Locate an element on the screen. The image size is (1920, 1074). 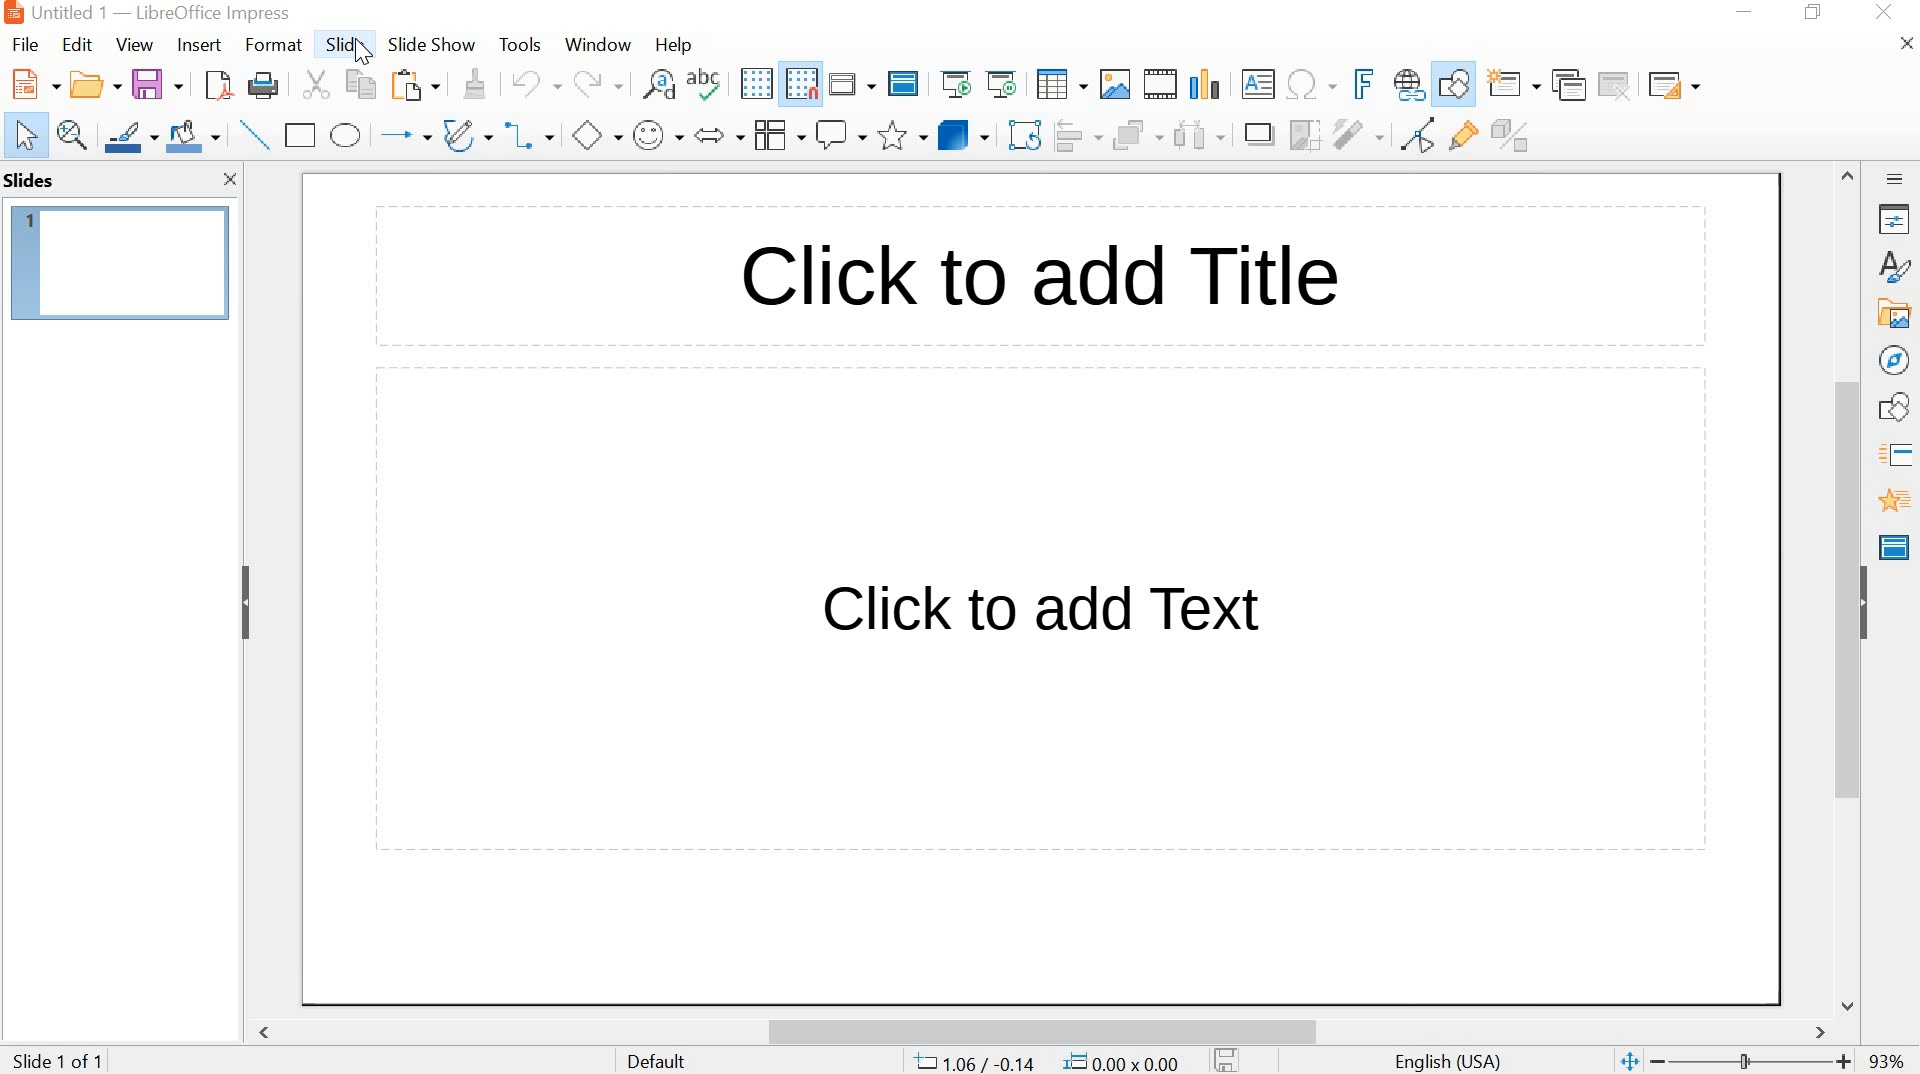
Rotate is located at coordinates (1027, 134).